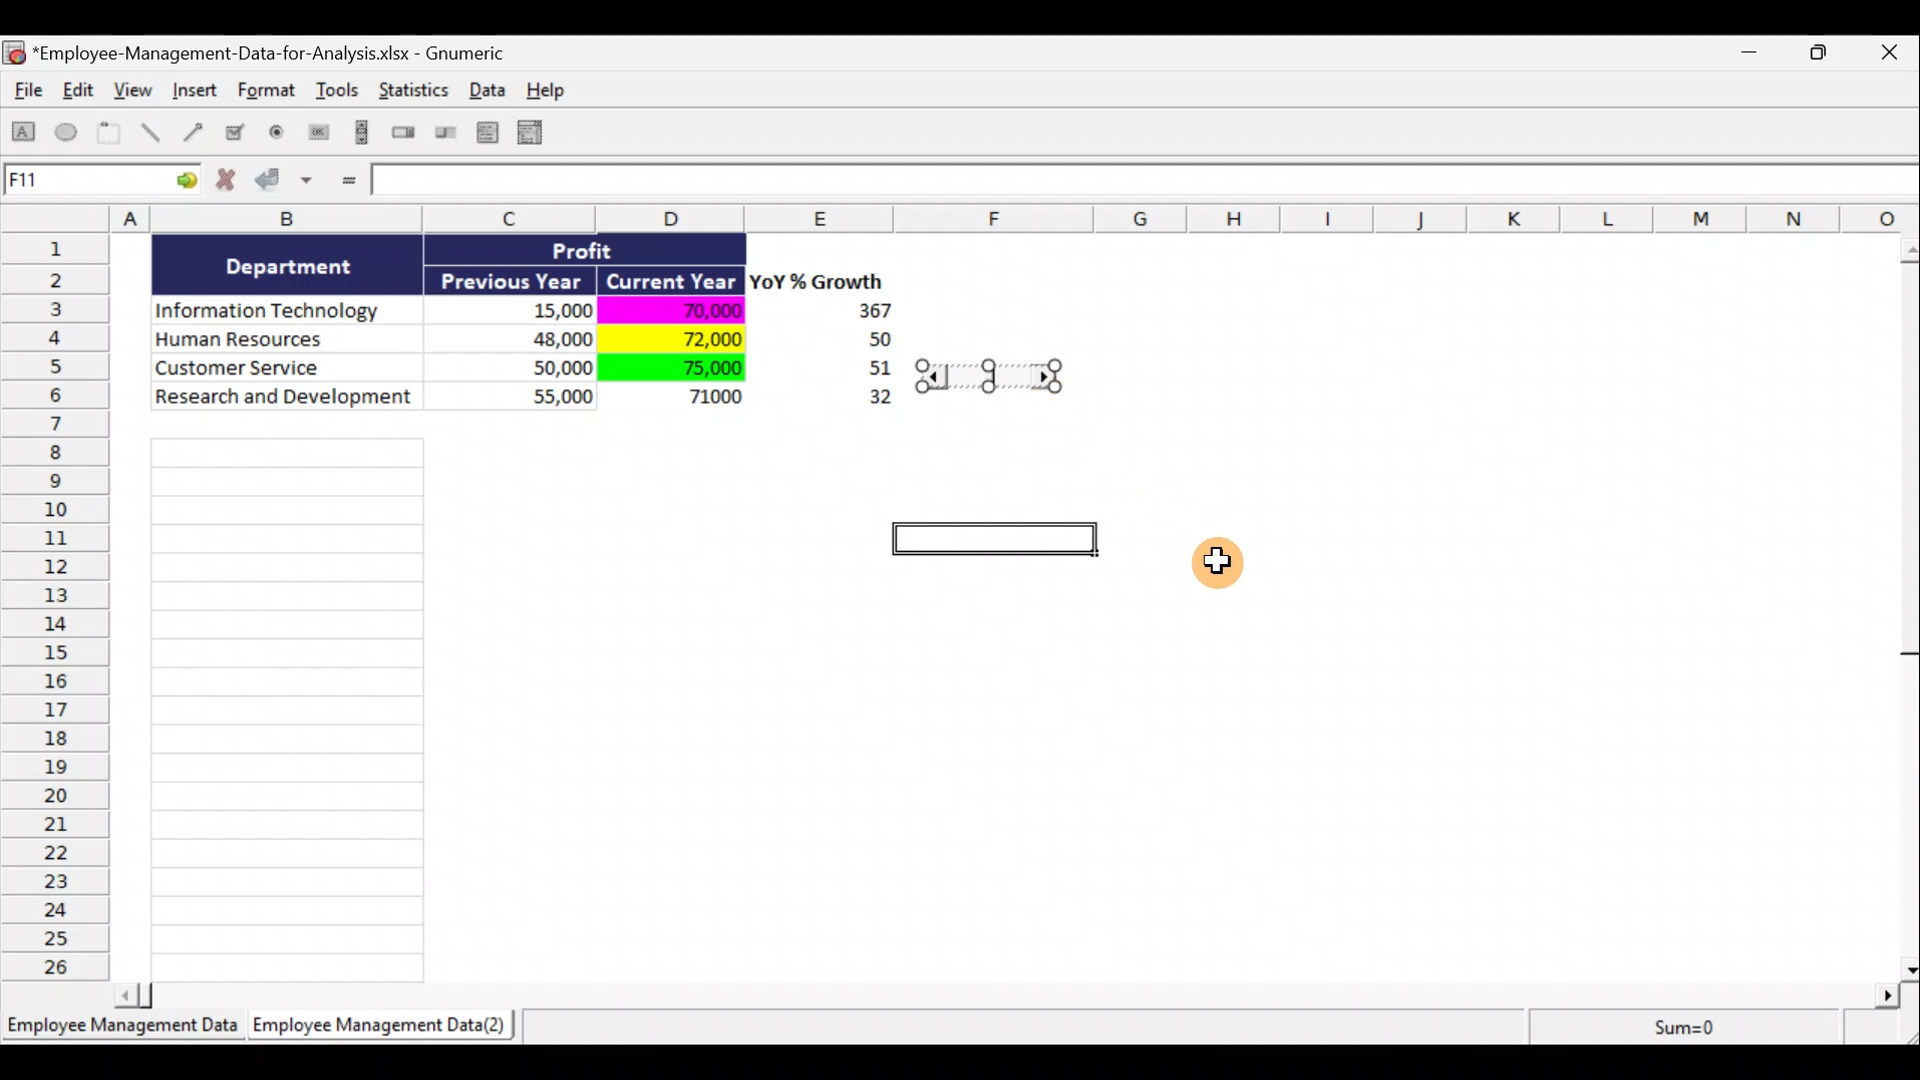 The image size is (1920, 1080). What do you see at coordinates (154, 133) in the screenshot?
I see `Create a line object` at bounding box center [154, 133].